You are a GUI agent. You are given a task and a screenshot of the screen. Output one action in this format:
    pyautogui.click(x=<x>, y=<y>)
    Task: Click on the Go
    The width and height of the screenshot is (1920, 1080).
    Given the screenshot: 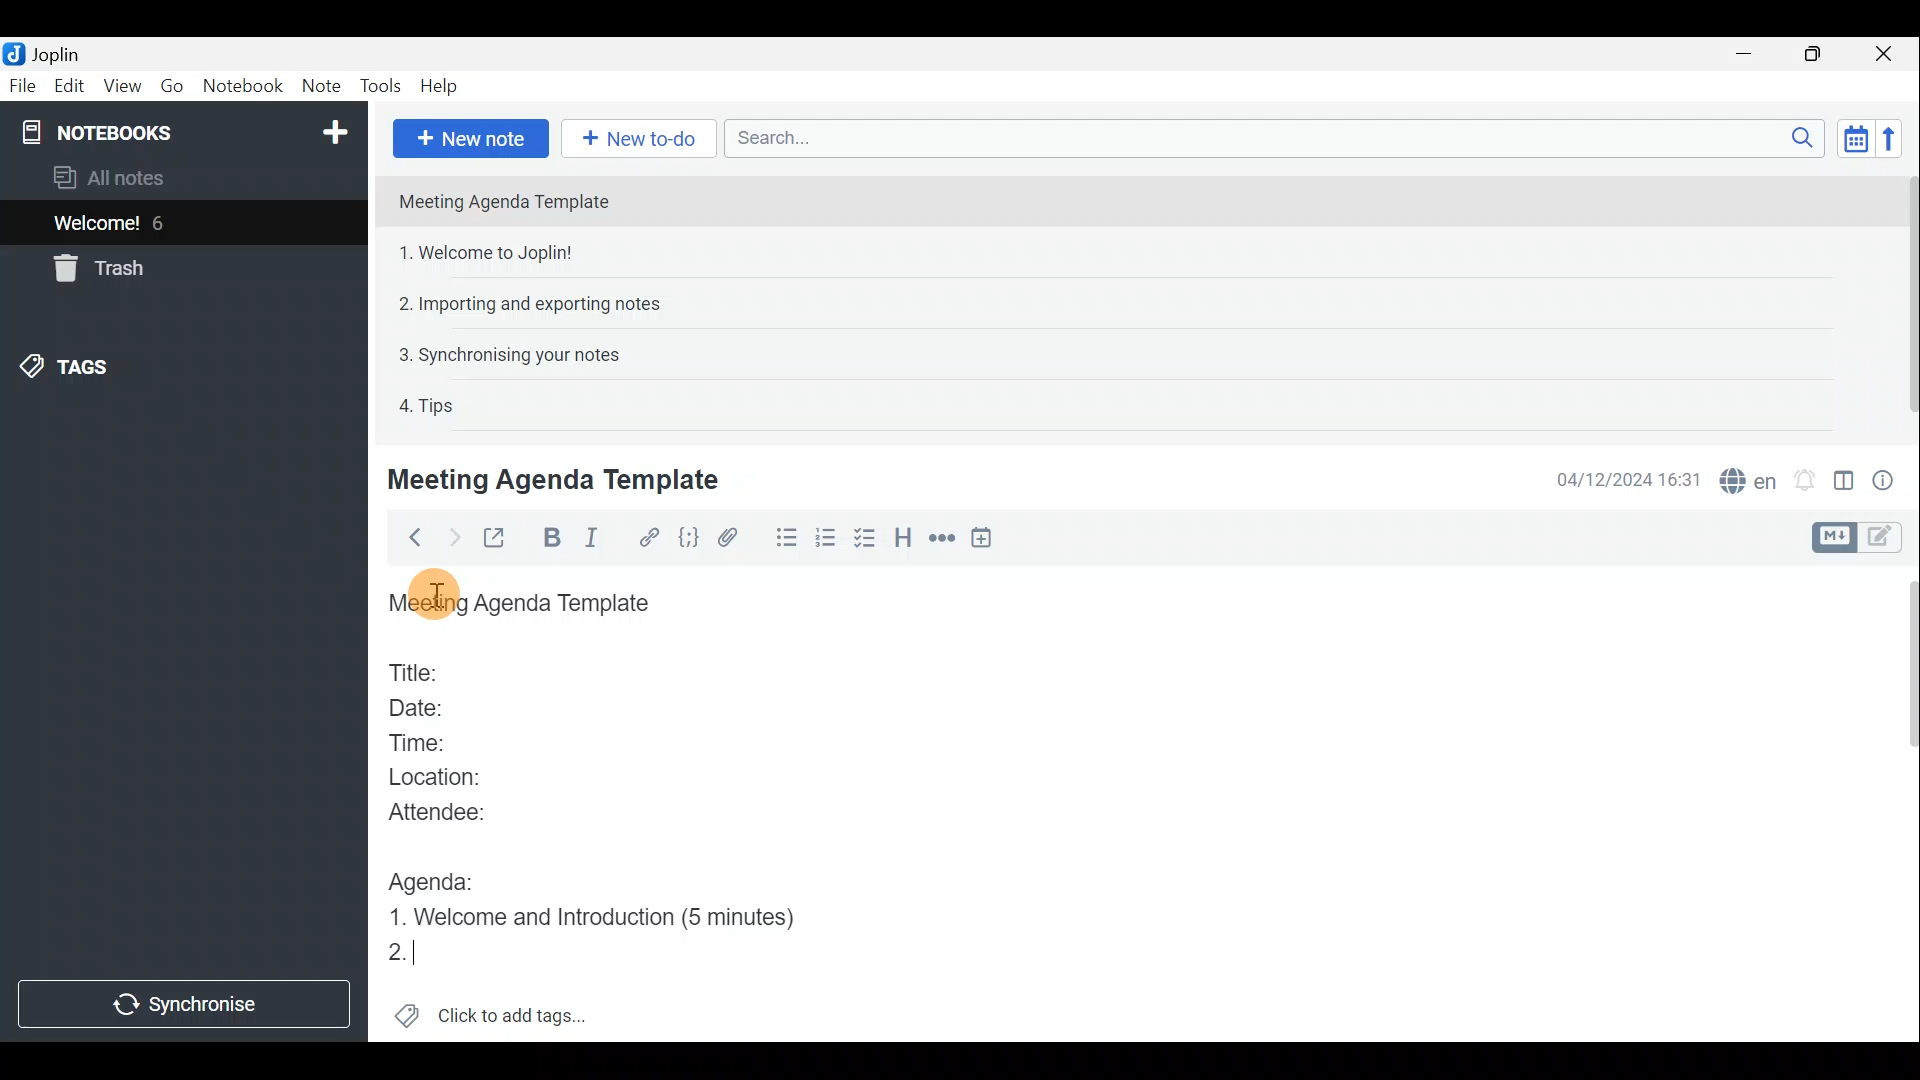 What is the action you would take?
    pyautogui.click(x=170, y=84)
    